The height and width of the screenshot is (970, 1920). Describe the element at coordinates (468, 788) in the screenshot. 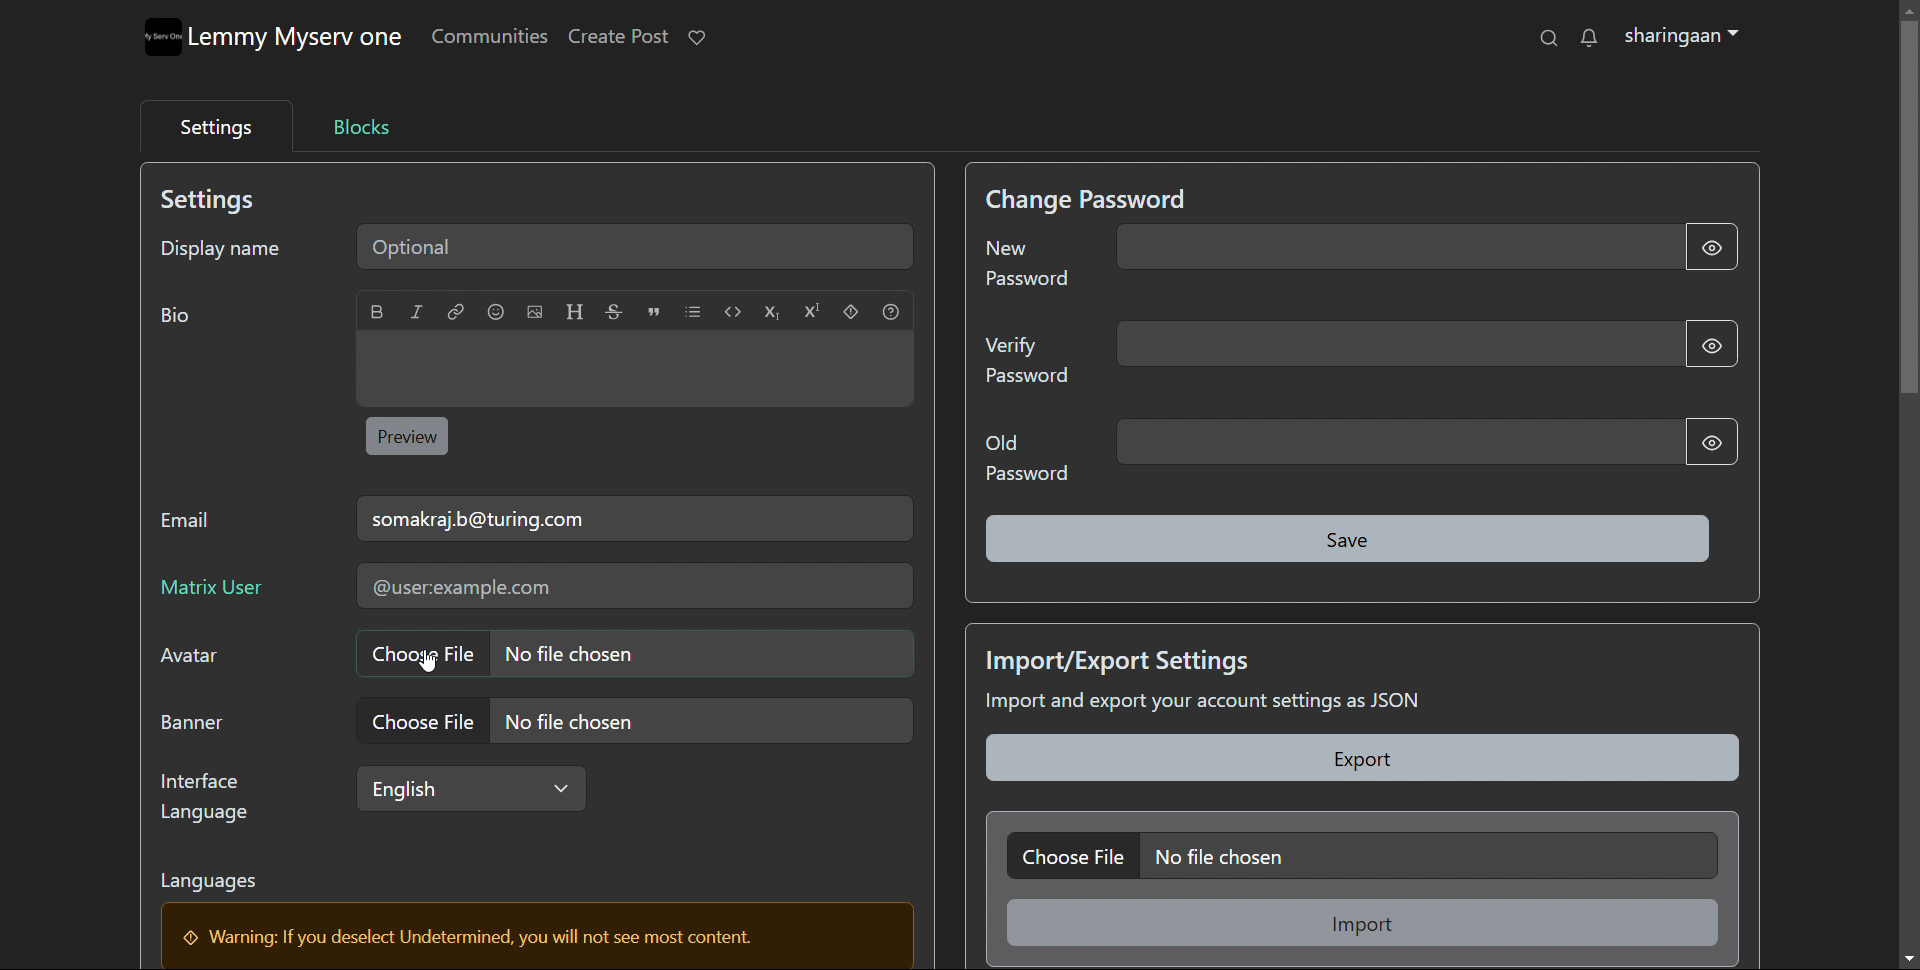

I see `select interface language` at that location.